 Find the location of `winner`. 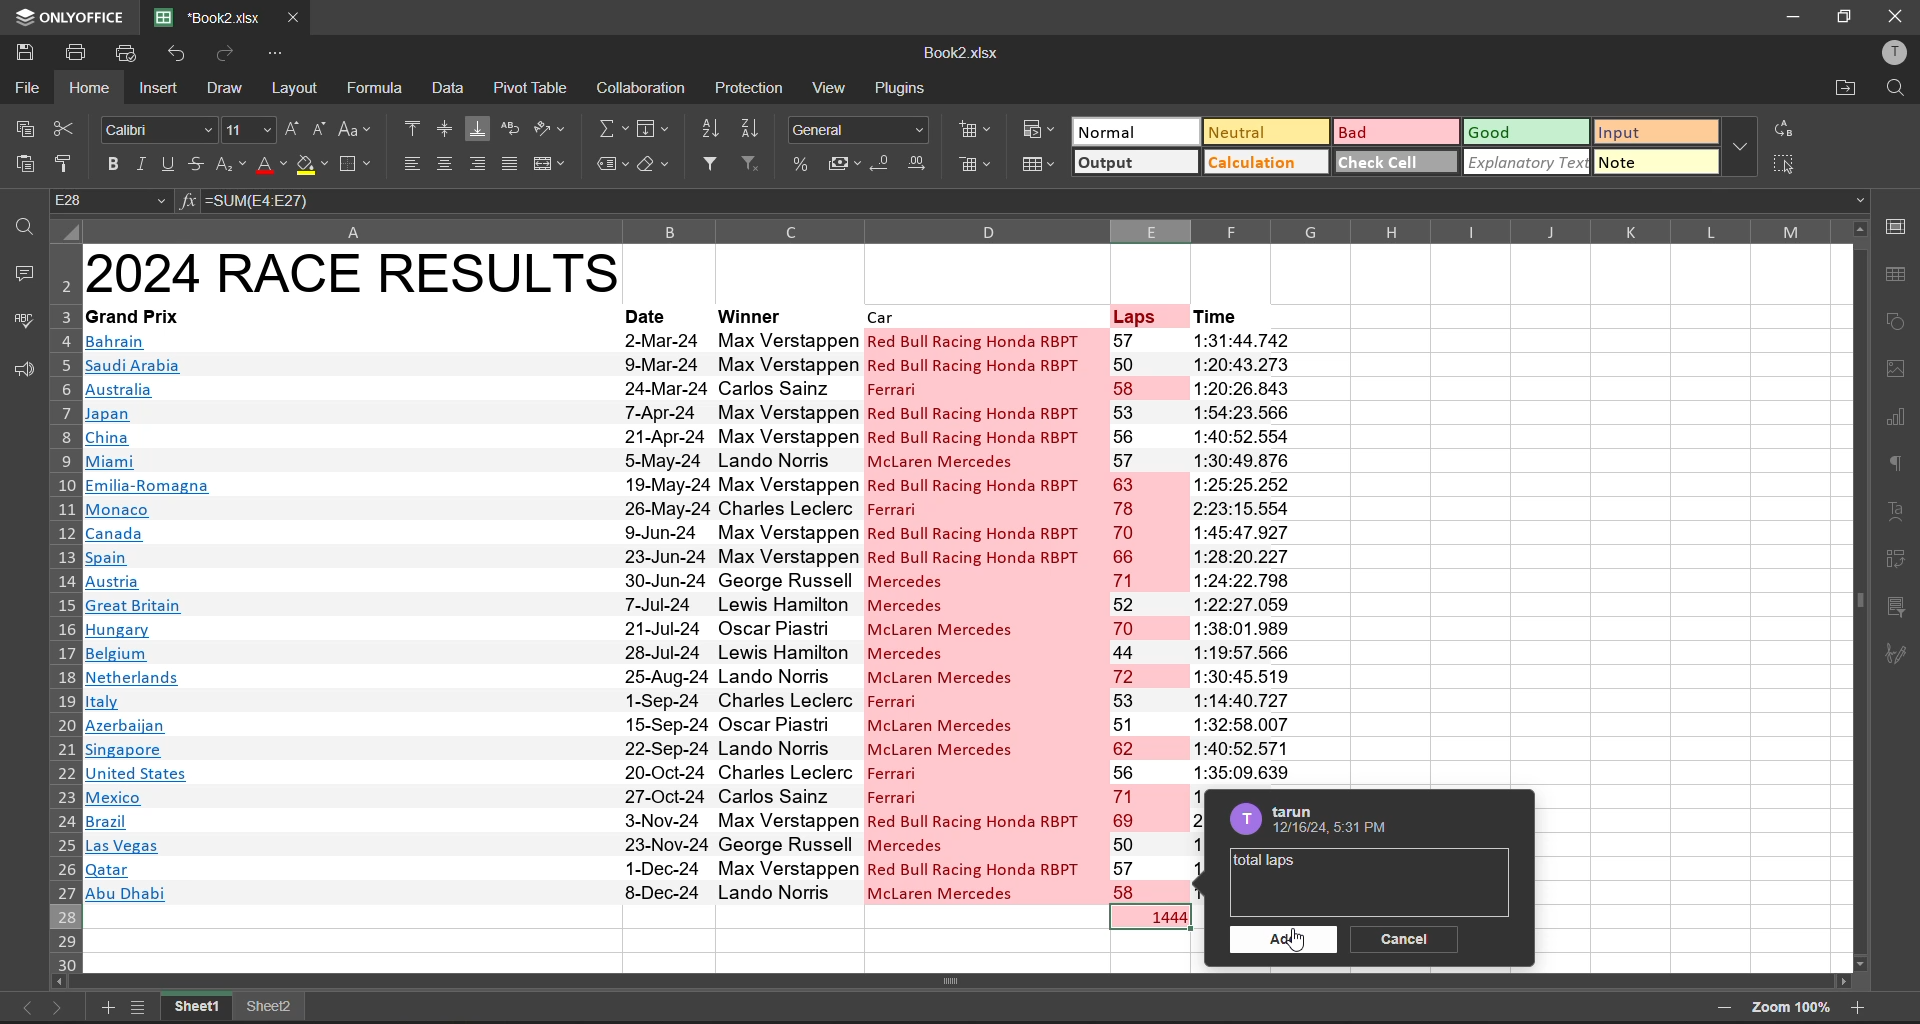

winner is located at coordinates (750, 317).